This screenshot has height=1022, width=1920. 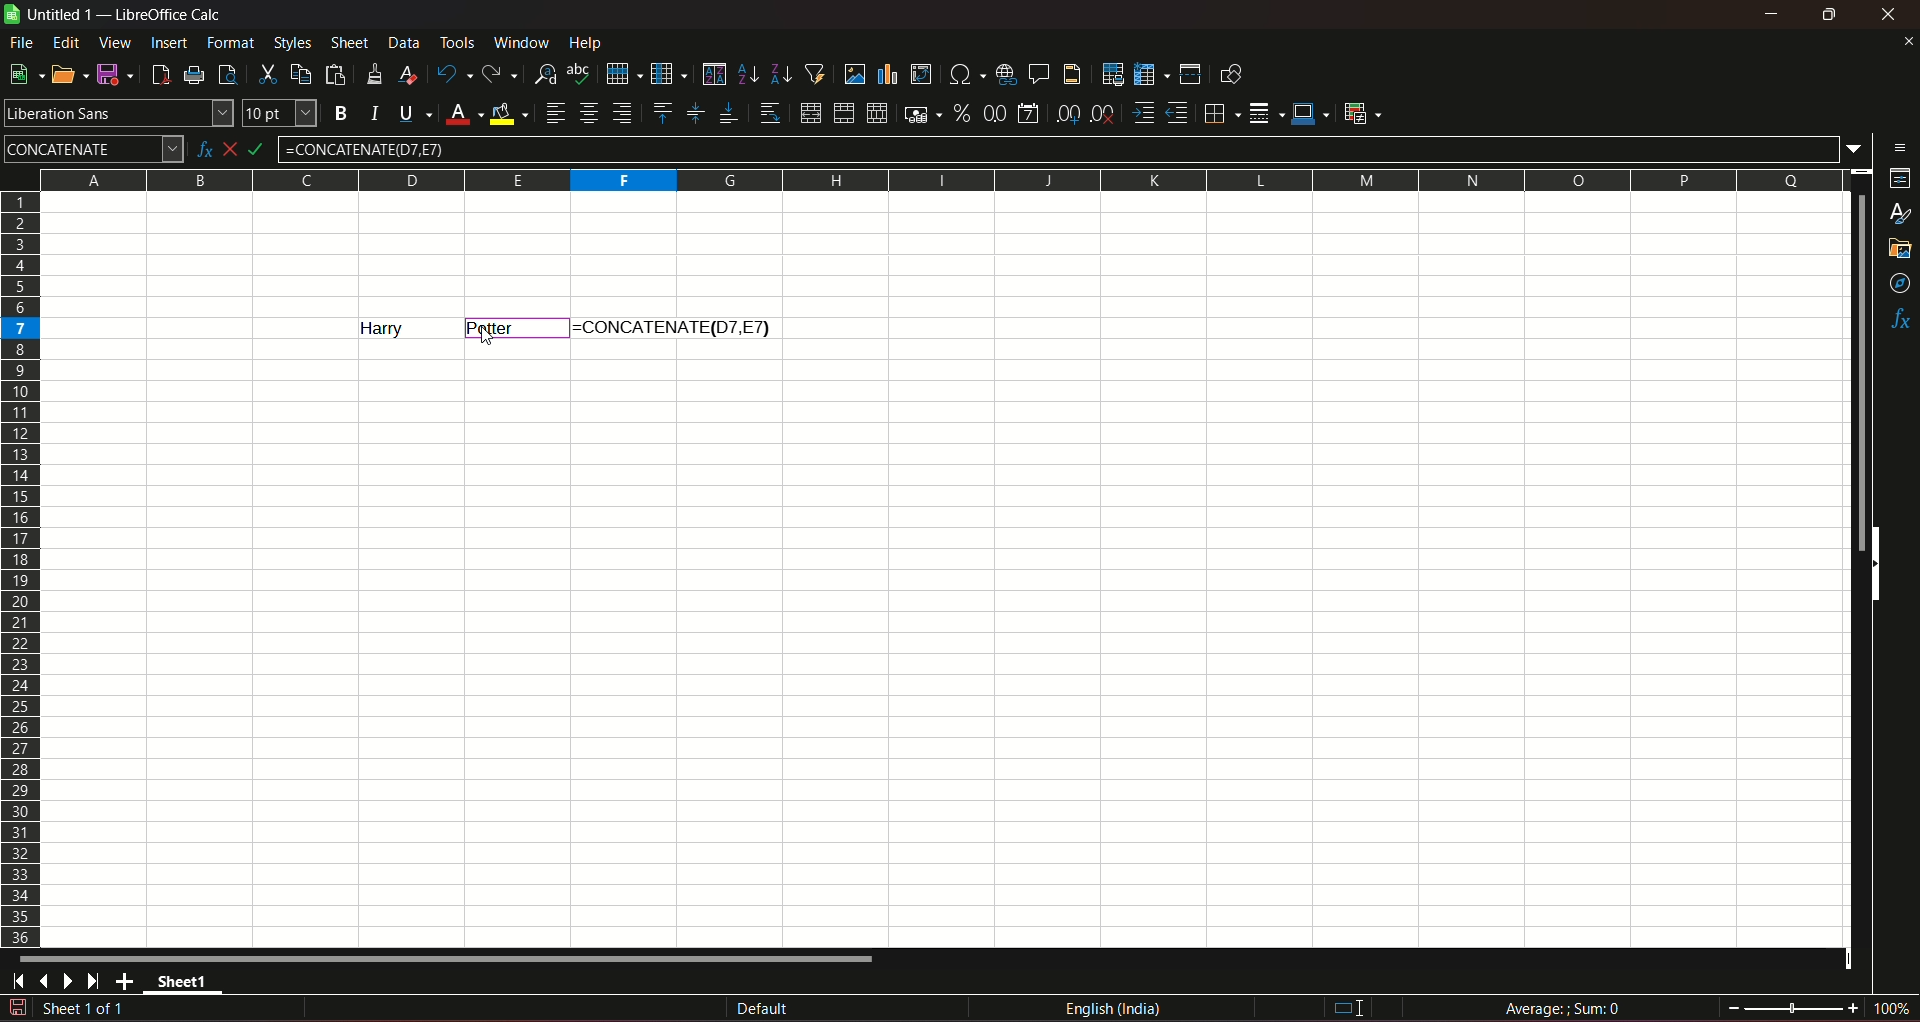 What do you see at coordinates (1003, 73) in the screenshot?
I see `insert hyperlink` at bounding box center [1003, 73].